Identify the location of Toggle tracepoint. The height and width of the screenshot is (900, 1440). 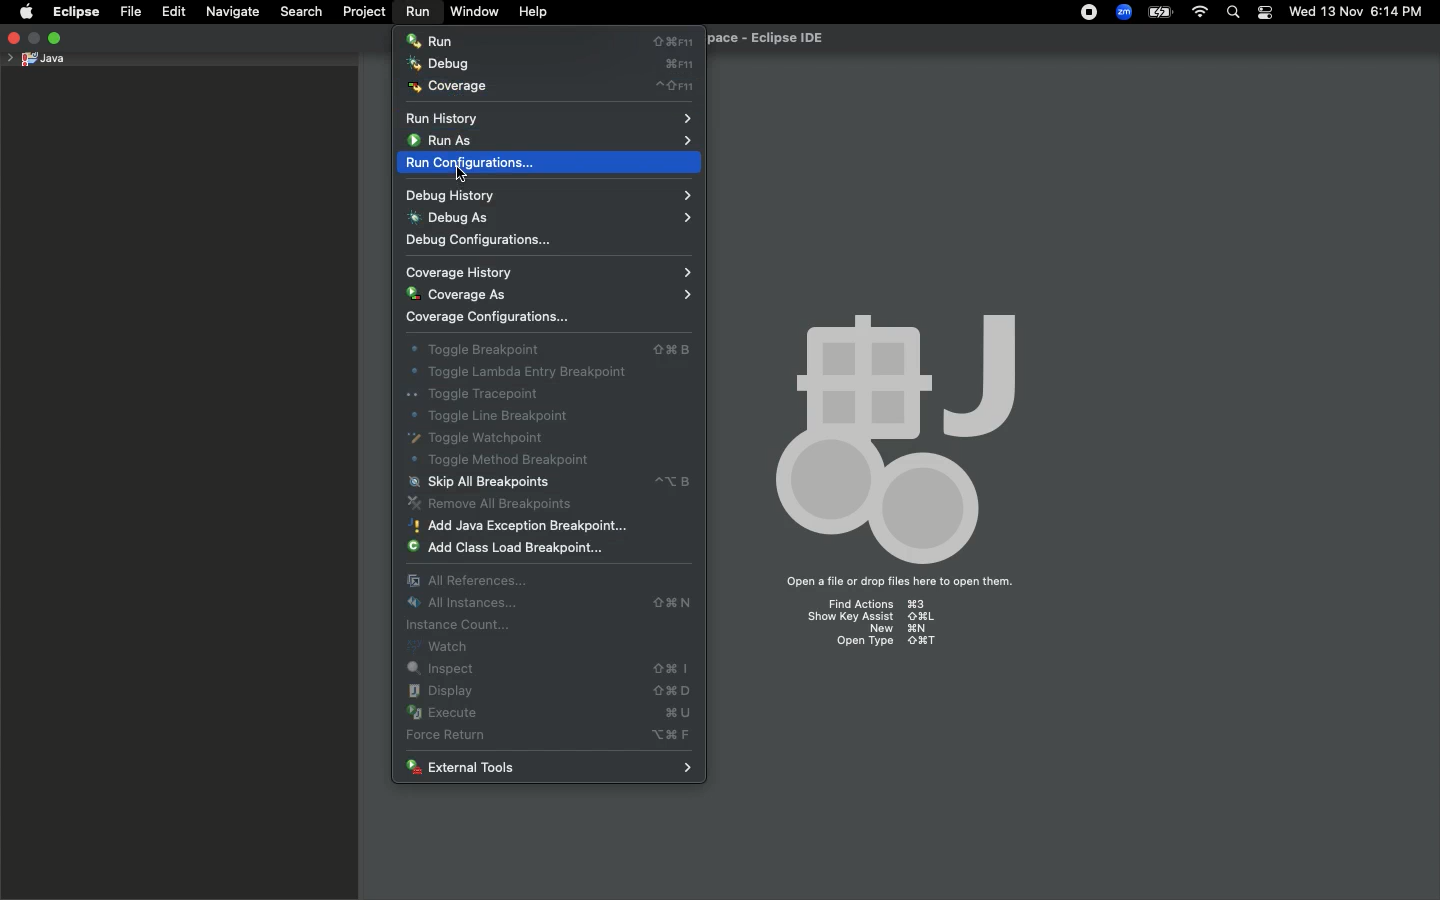
(479, 393).